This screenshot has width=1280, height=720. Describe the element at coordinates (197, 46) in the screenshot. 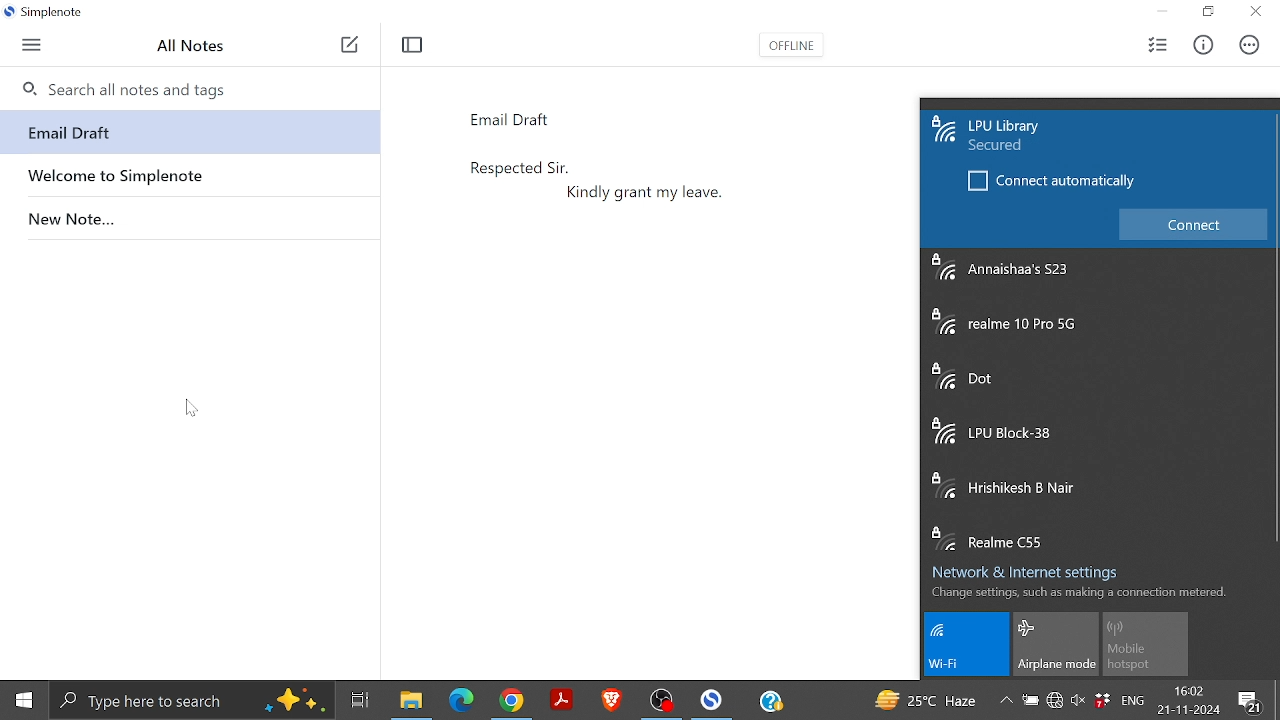

I see `All notes` at that location.